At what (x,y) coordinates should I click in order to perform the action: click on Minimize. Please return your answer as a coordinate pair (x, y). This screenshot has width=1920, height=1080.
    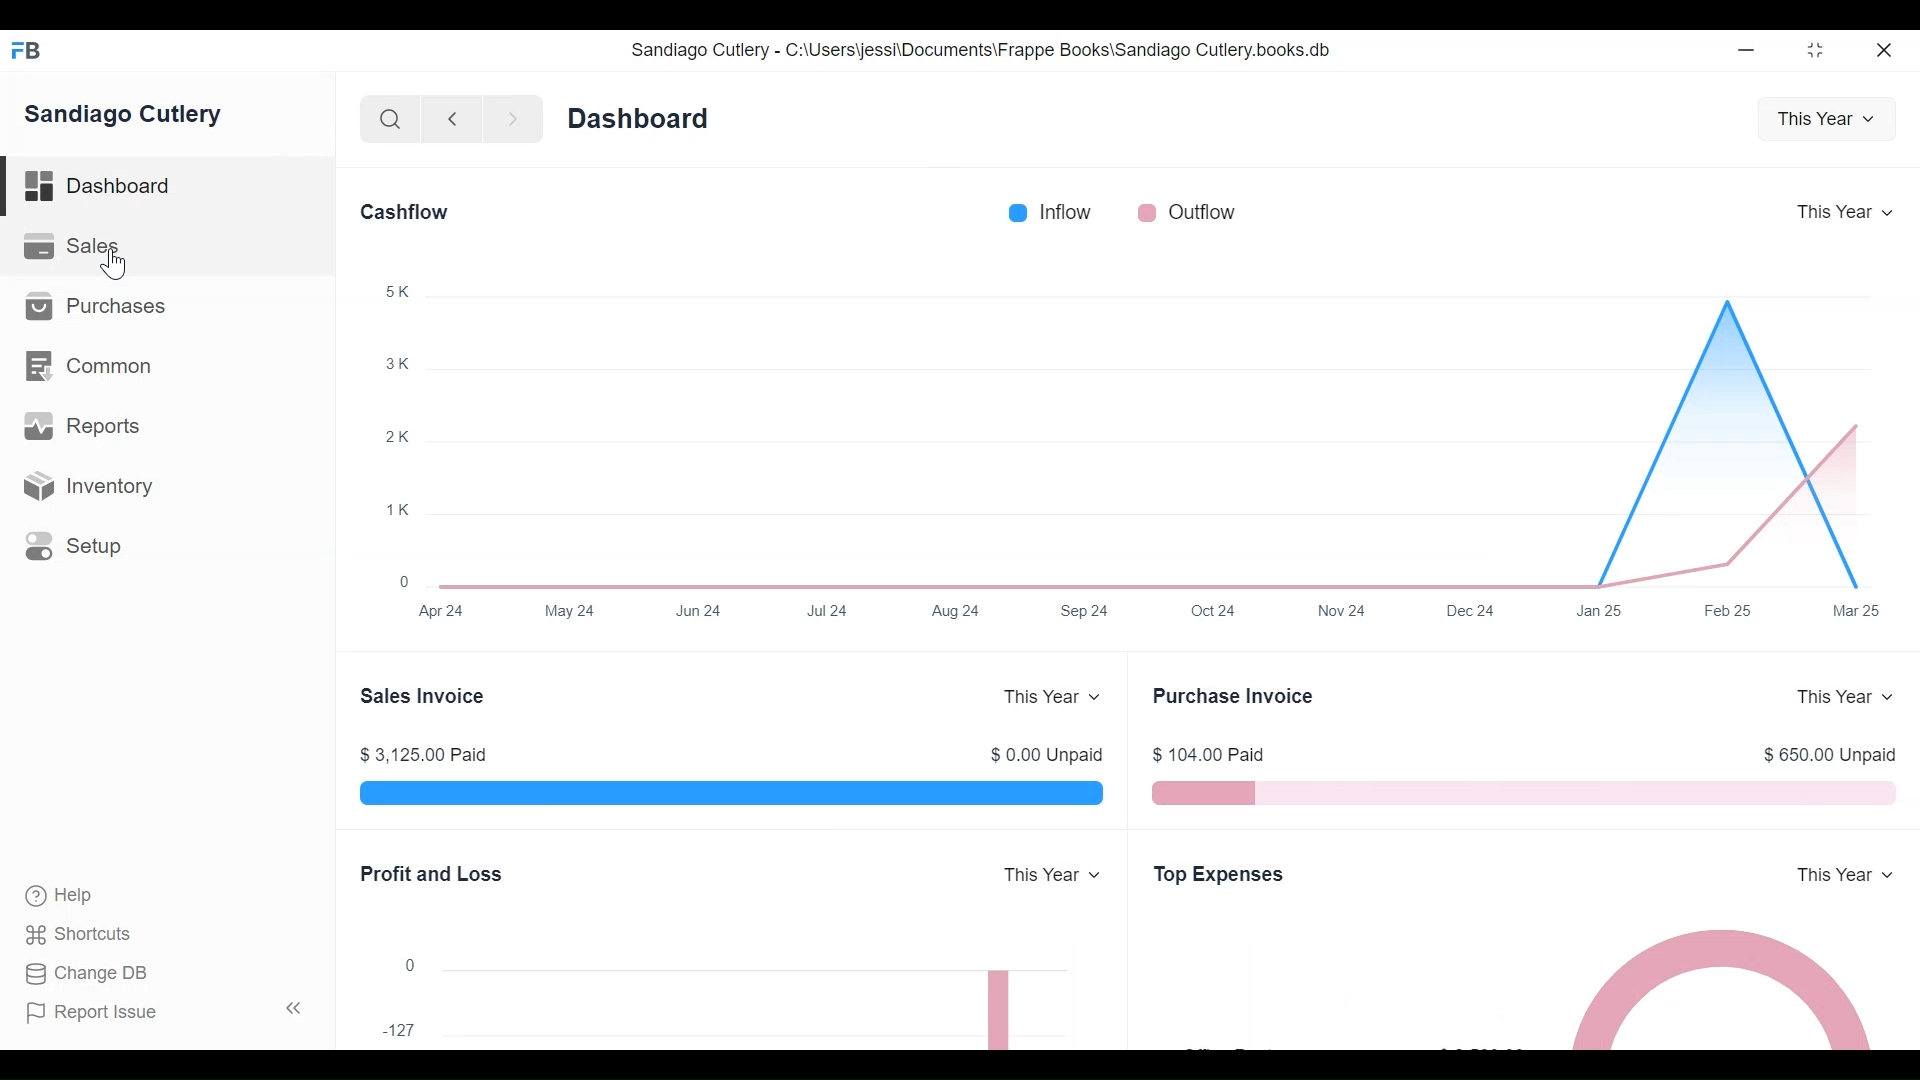
    Looking at the image, I should click on (1744, 50).